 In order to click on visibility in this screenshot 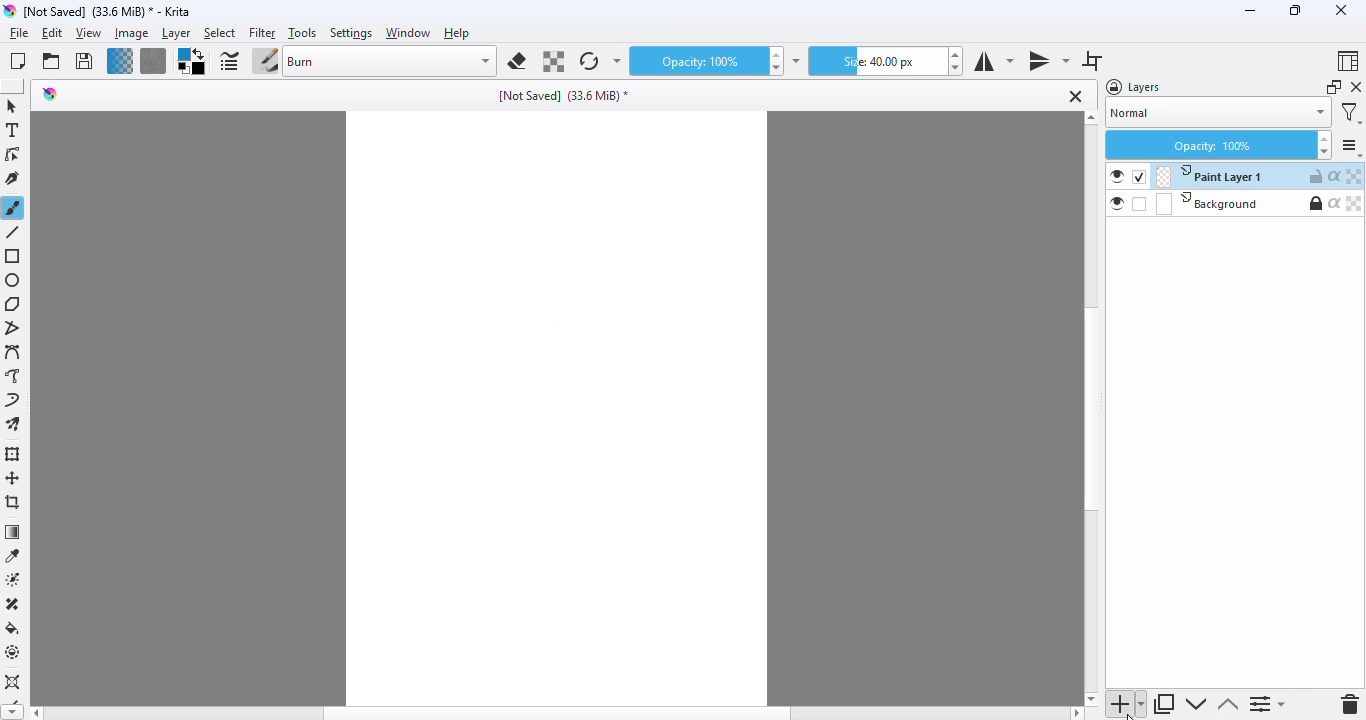, I will do `click(1117, 203)`.